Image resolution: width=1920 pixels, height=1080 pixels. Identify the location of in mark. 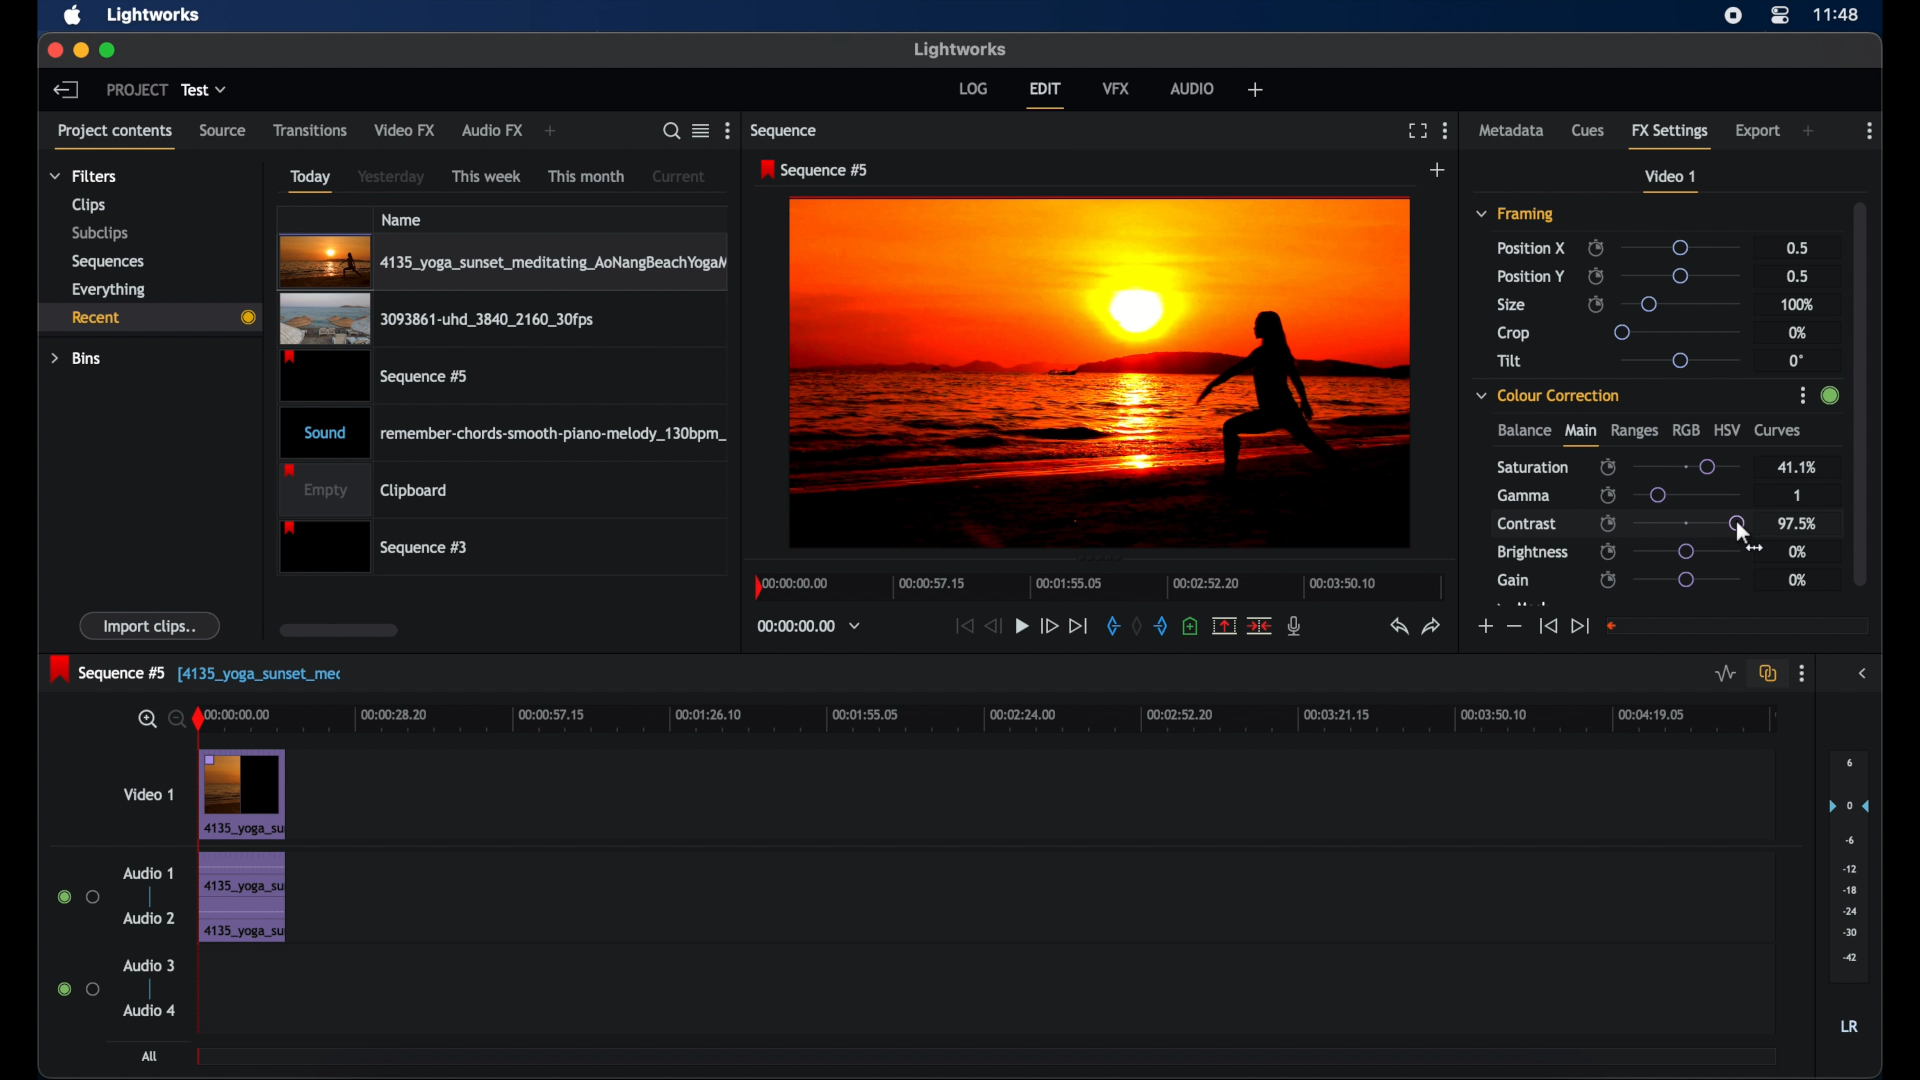
(1112, 625).